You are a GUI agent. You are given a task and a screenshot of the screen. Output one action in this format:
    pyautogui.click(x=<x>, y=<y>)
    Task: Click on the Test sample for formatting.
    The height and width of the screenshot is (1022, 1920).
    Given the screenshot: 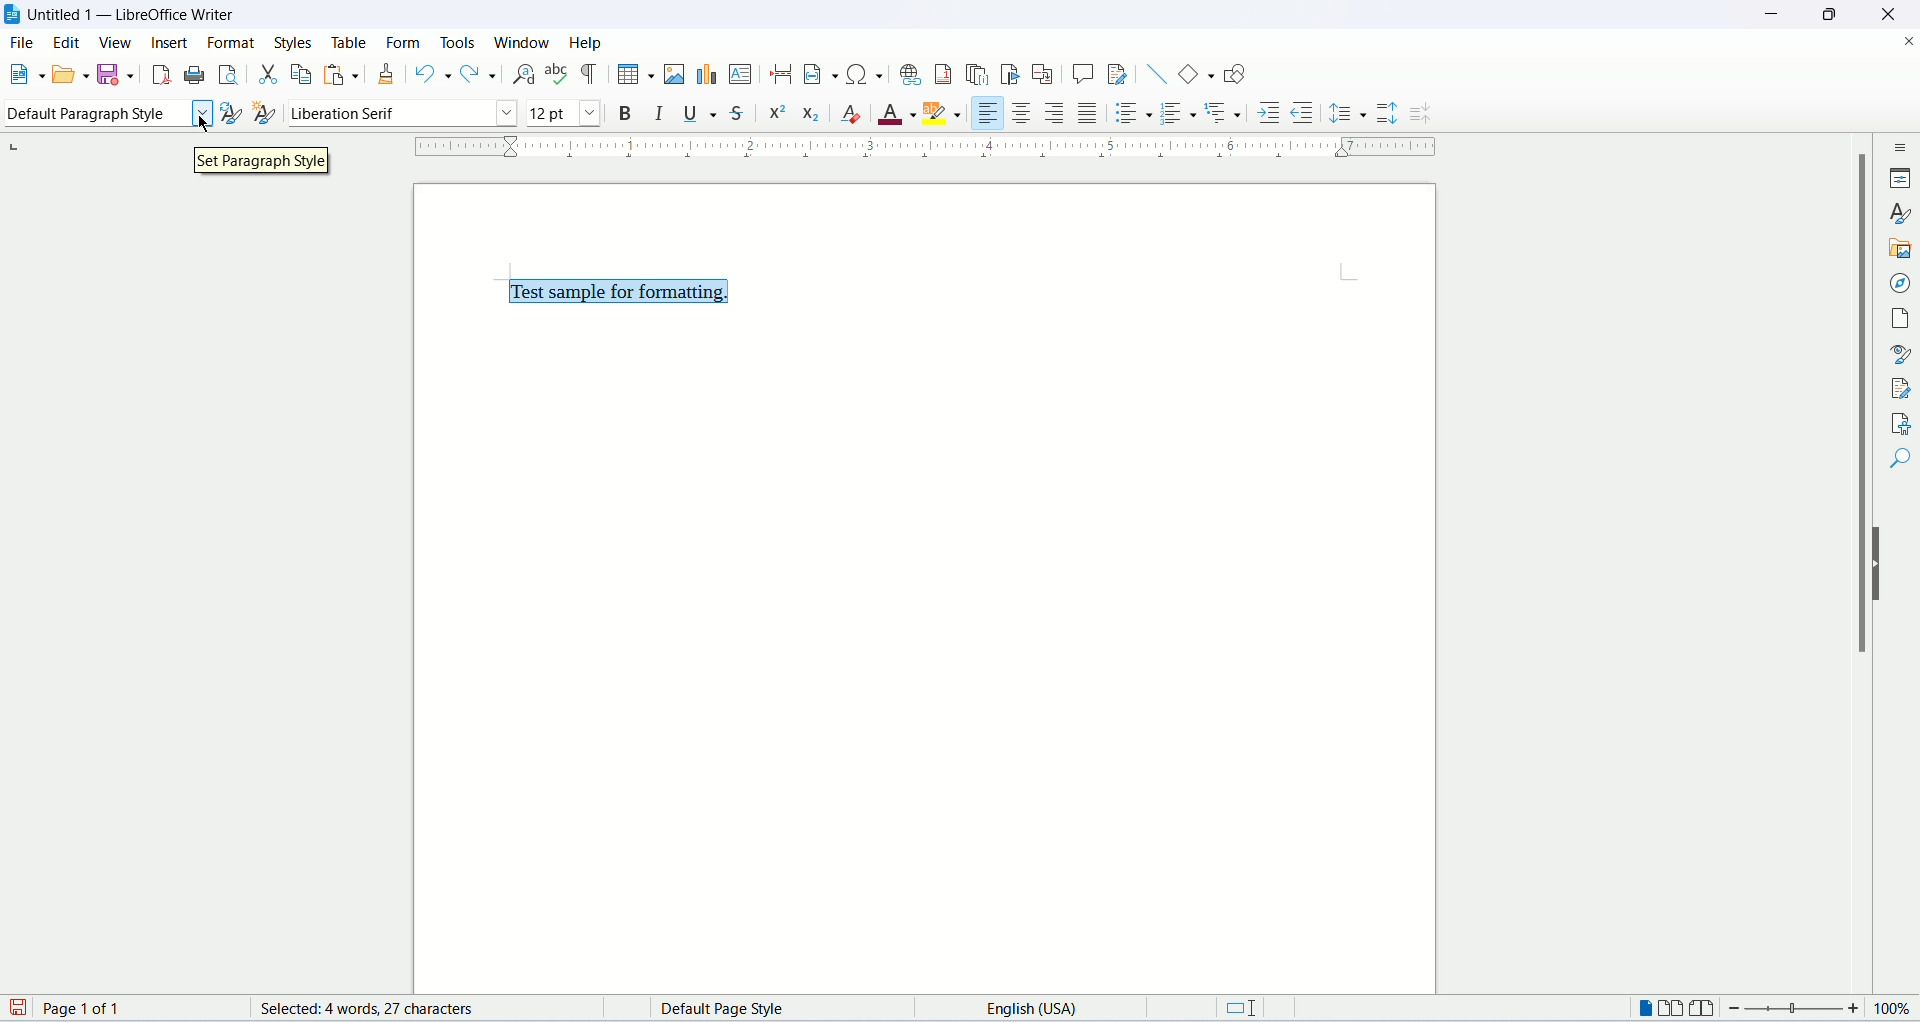 What is the action you would take?
    pyautogui.click(x=603, y=290)
    